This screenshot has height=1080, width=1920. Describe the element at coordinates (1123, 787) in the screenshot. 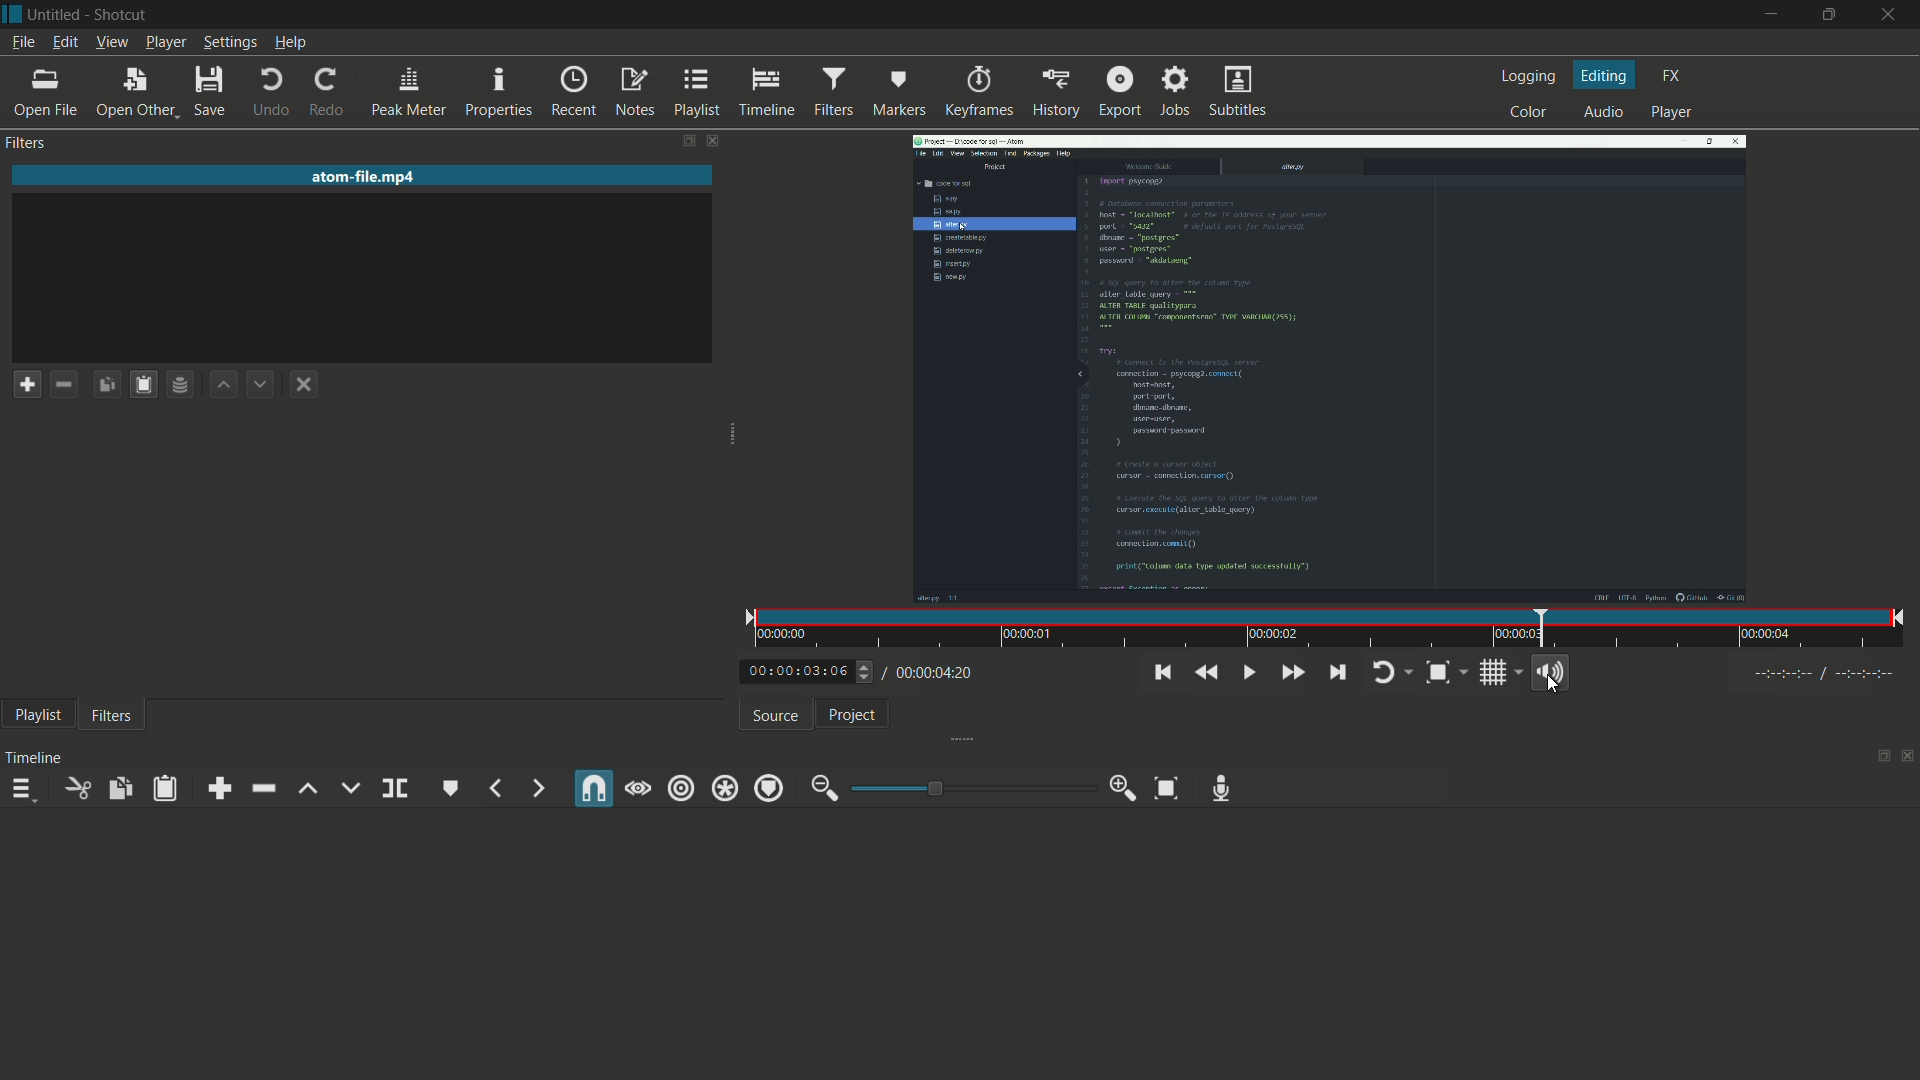

I see `zoom in` at that location.